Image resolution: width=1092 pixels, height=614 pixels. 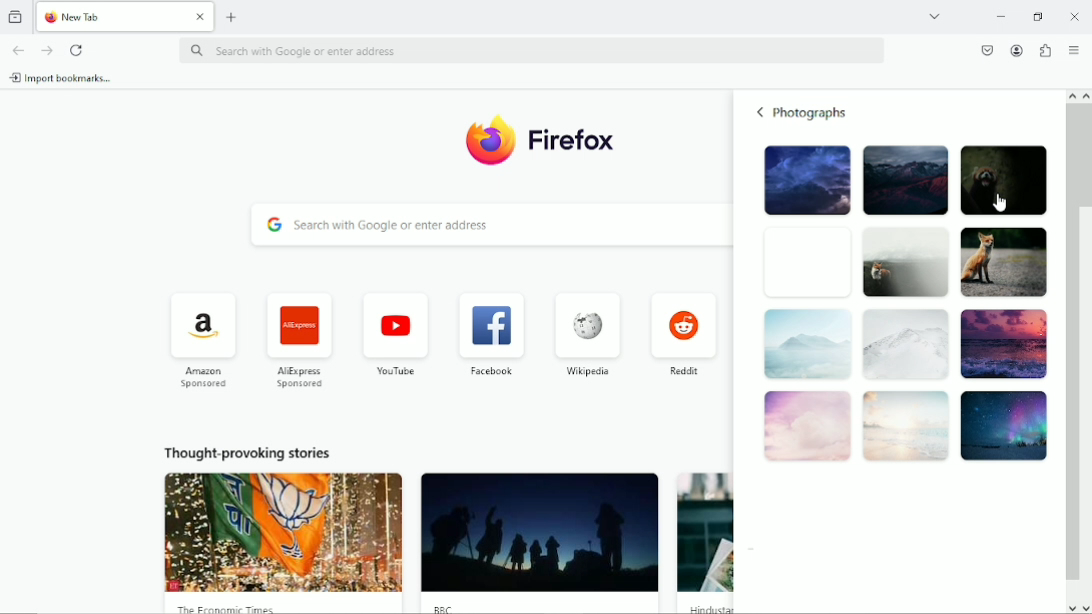 I want to click on Cursor, so click(x=999, y=202).